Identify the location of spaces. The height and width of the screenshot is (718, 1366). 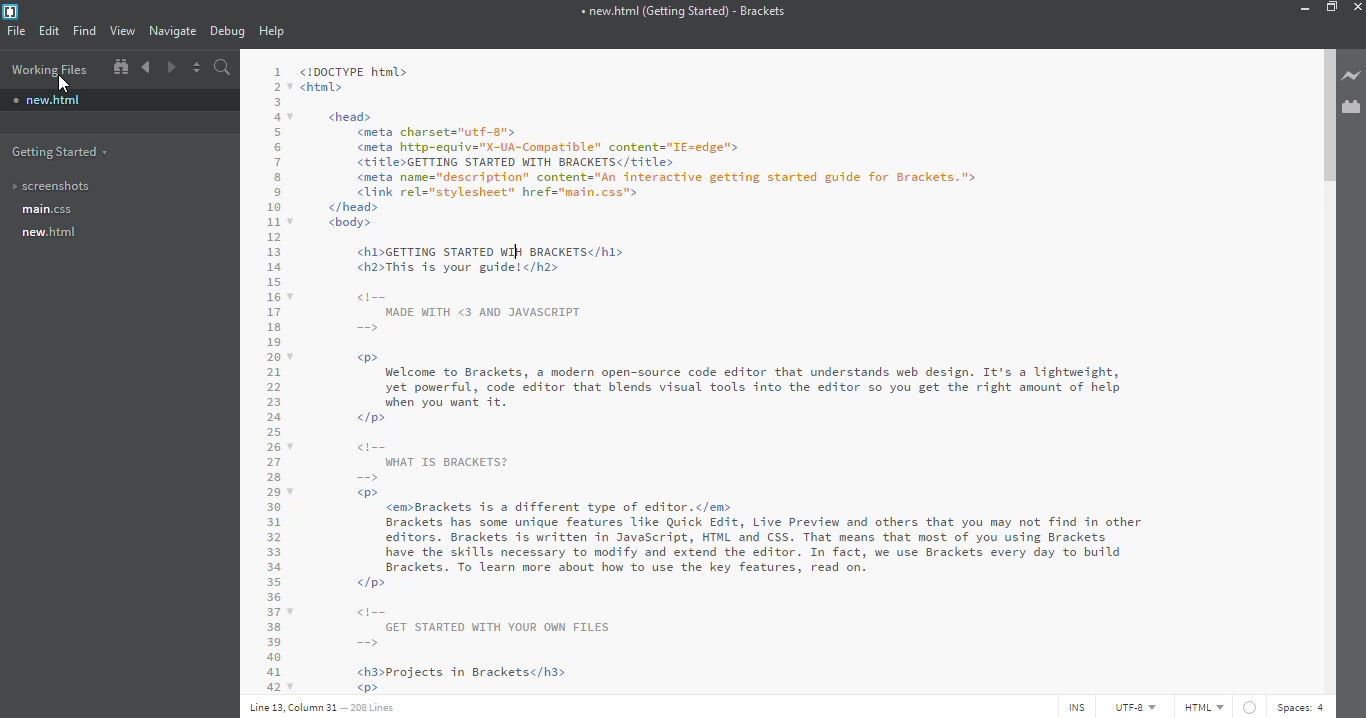
(1303, 707).